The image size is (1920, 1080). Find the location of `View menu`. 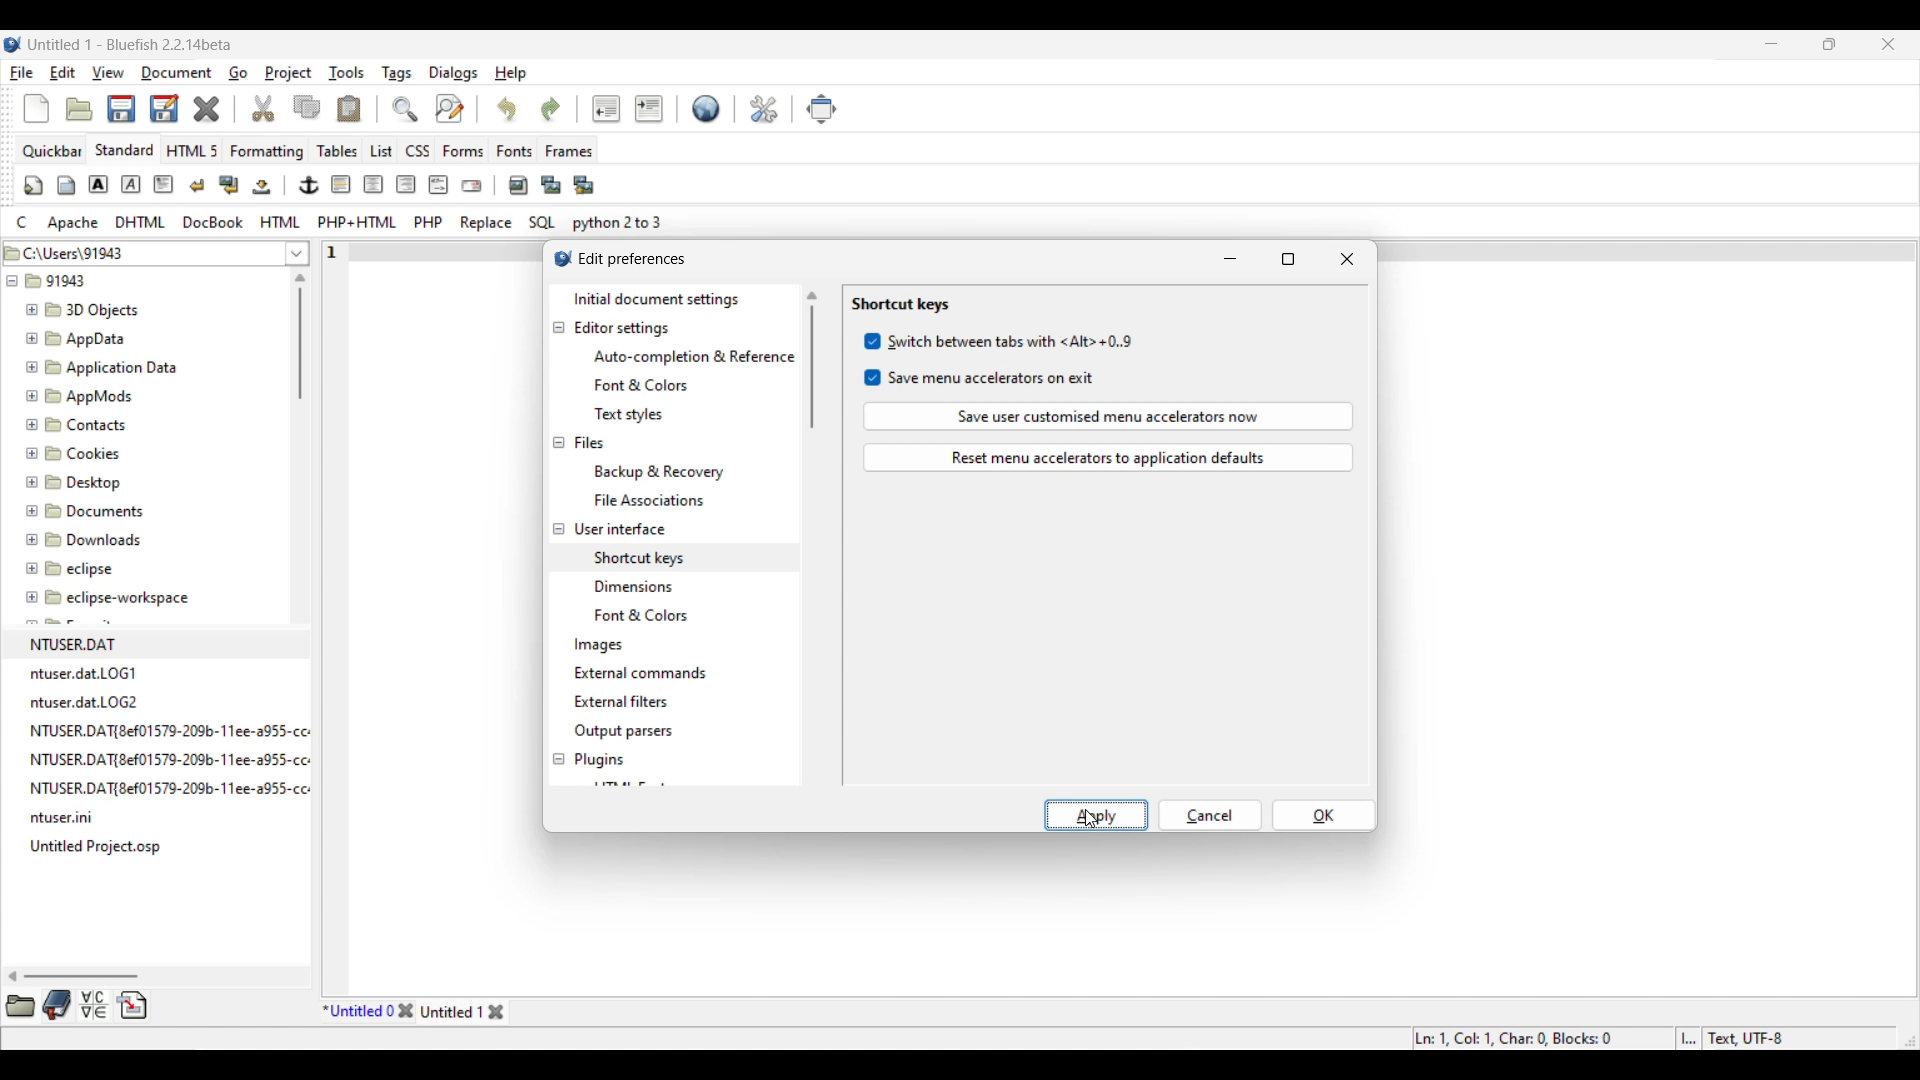

View menu is located at coordinates (108, 73).